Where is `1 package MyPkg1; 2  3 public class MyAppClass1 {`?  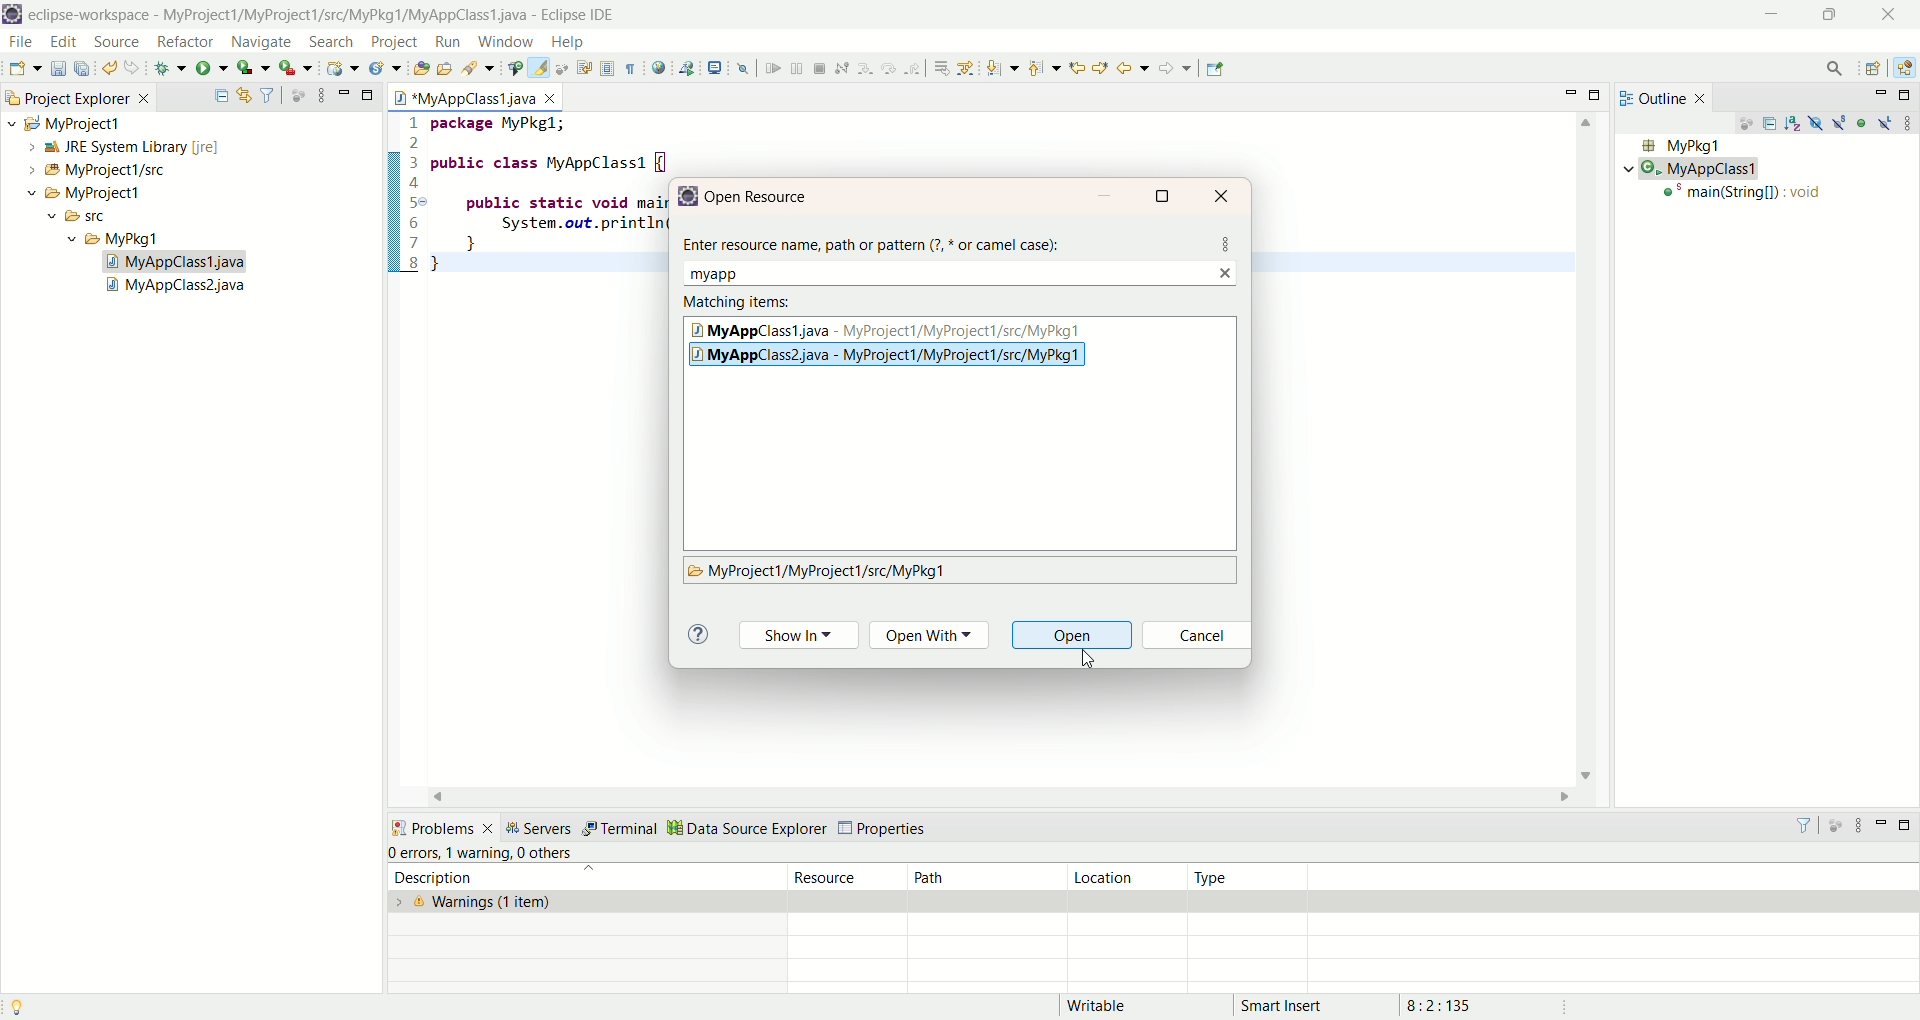 1 package MyPkg1; 2  3 public class MyAppClass1 { is located at coordinates (528, 142).